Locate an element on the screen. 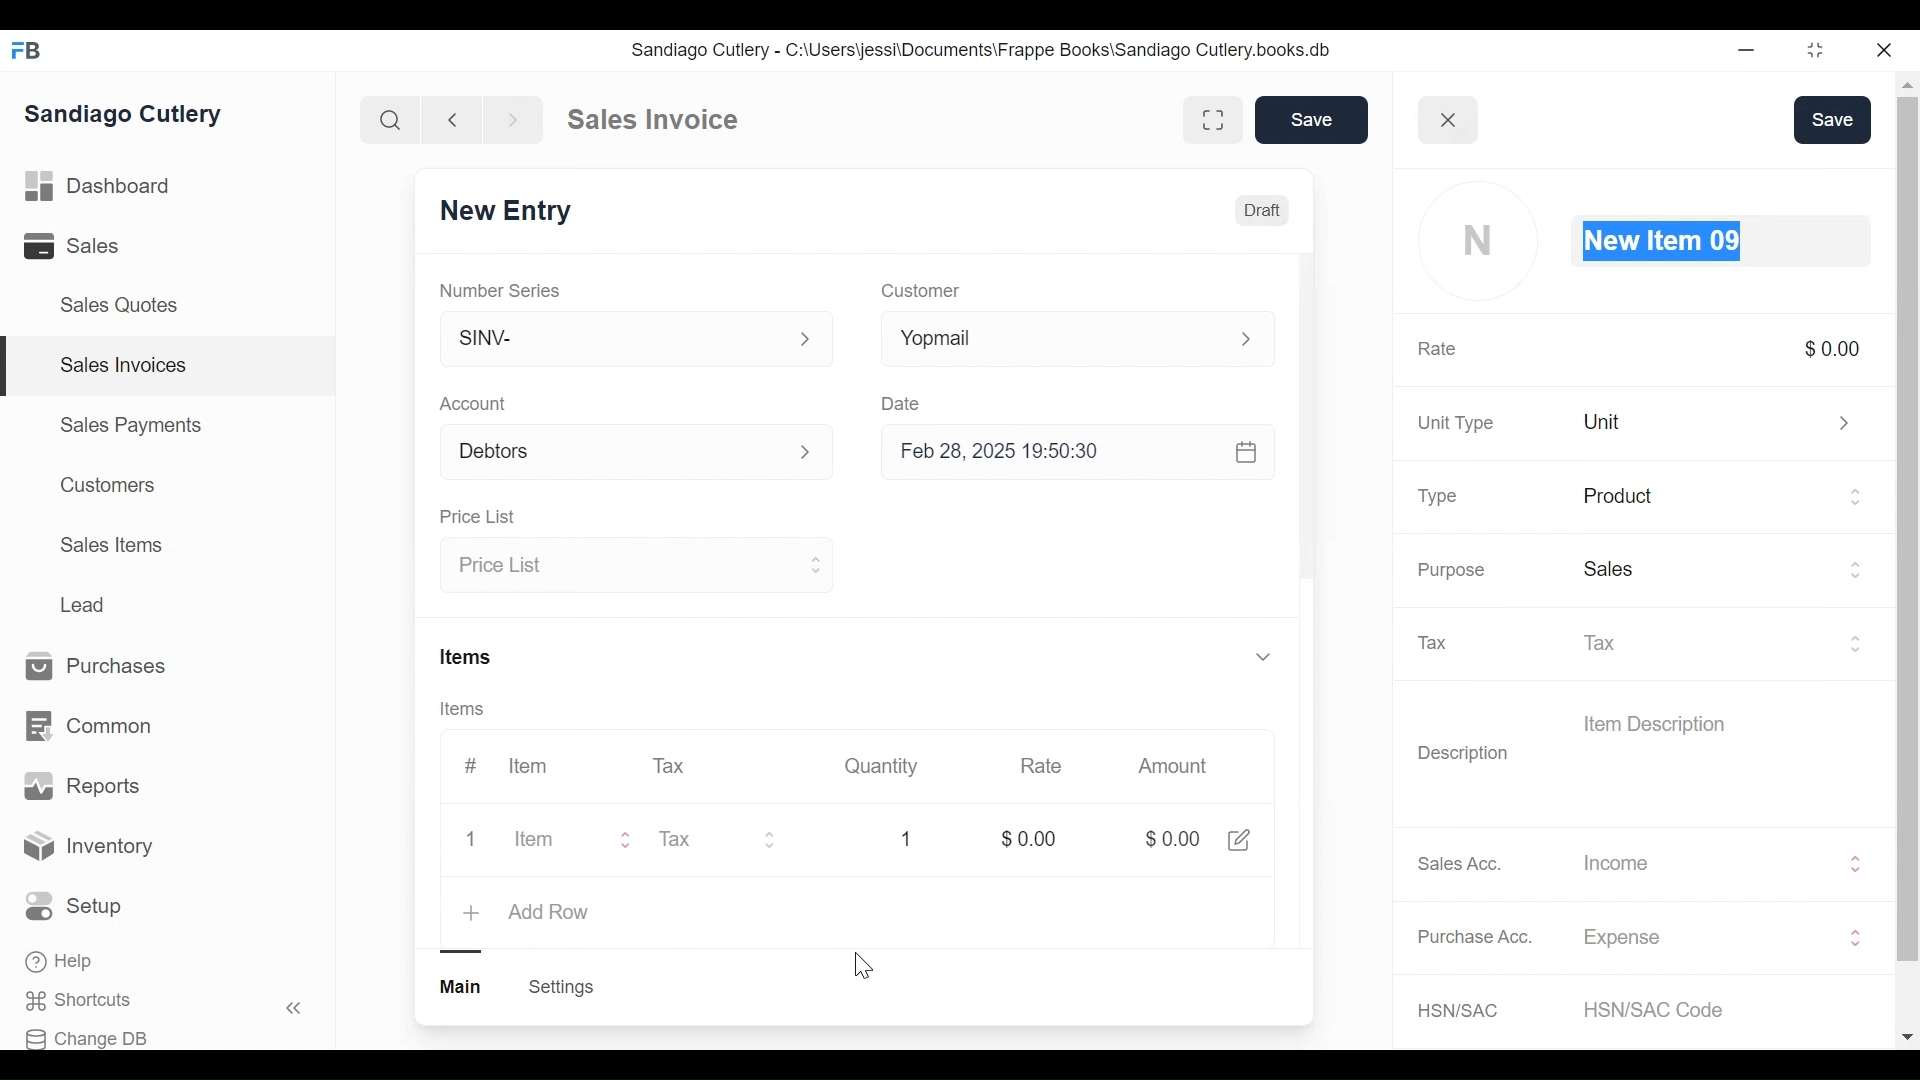 The height and width of the screenshot is (1080, 1920). Change DB is located at coordinates (87, 1039).